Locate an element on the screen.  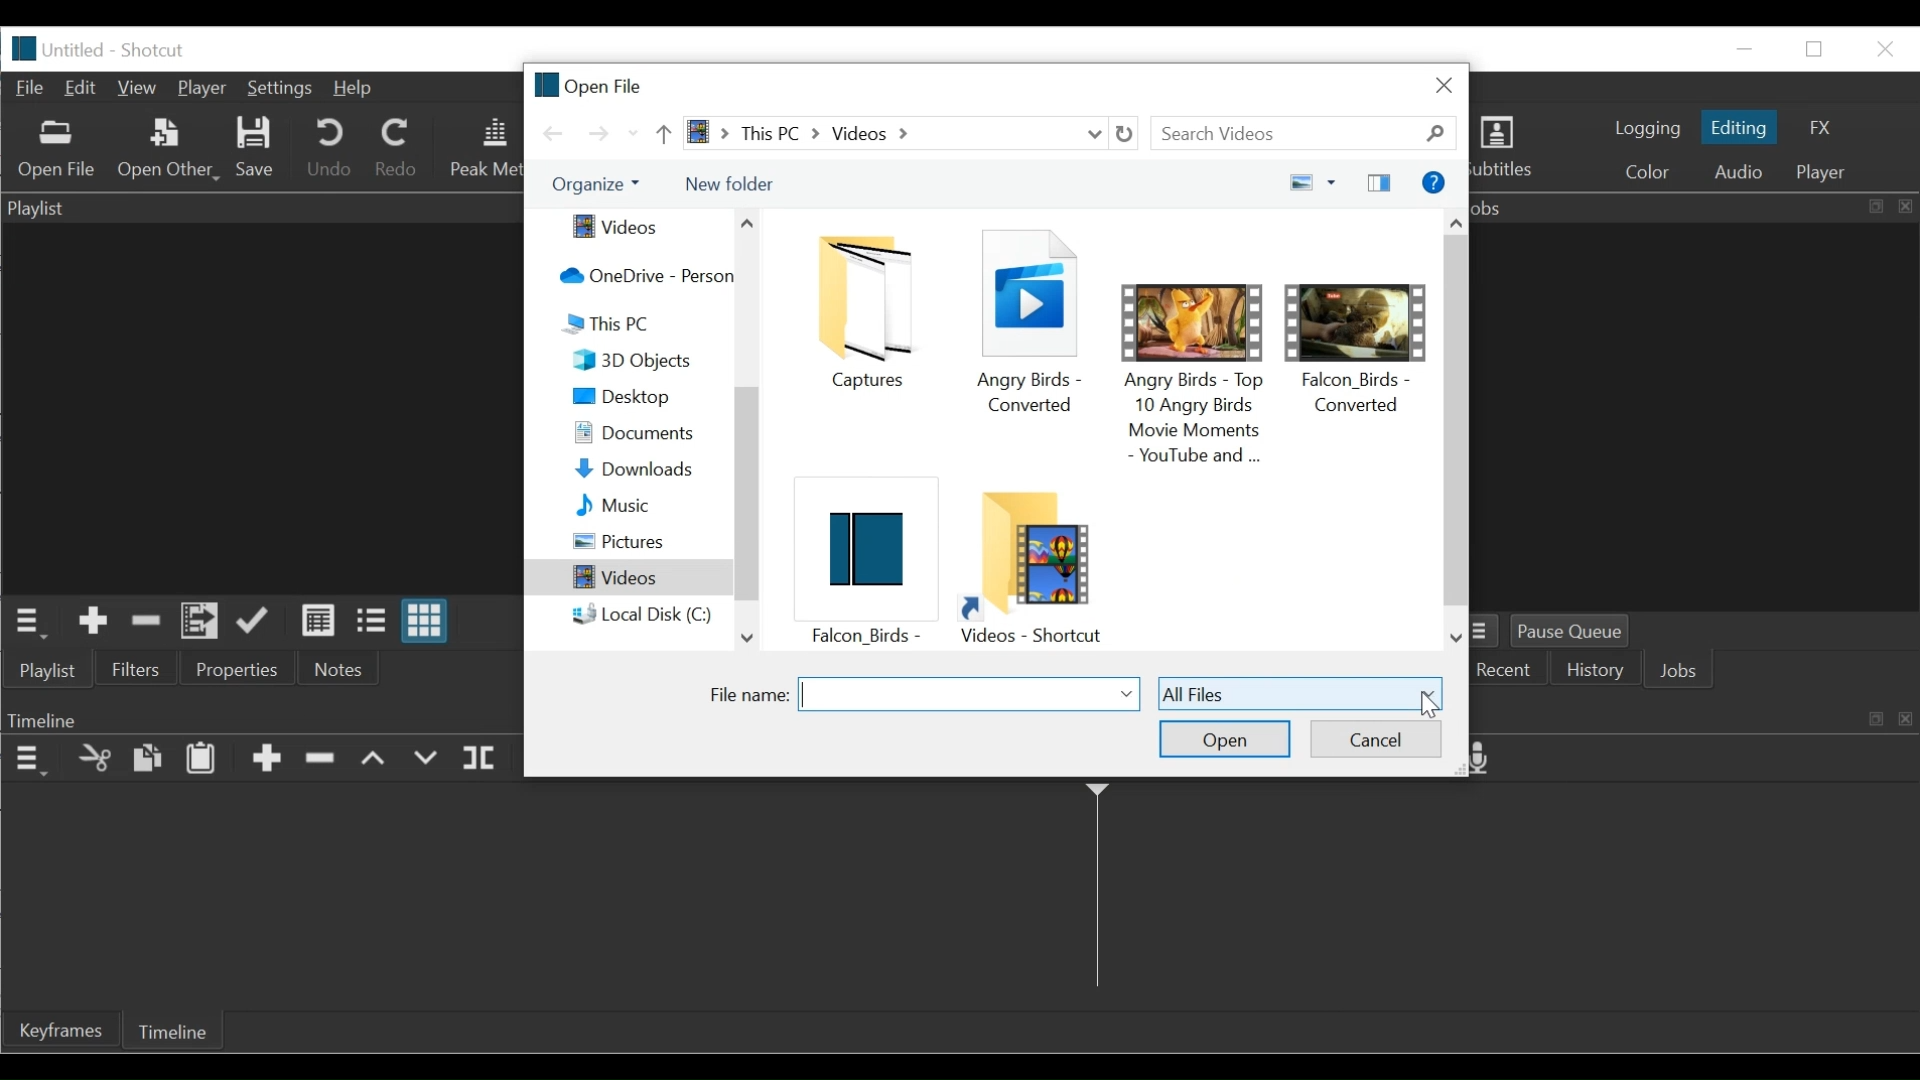
local Disk (C:) is located at coordinates (643, 615).